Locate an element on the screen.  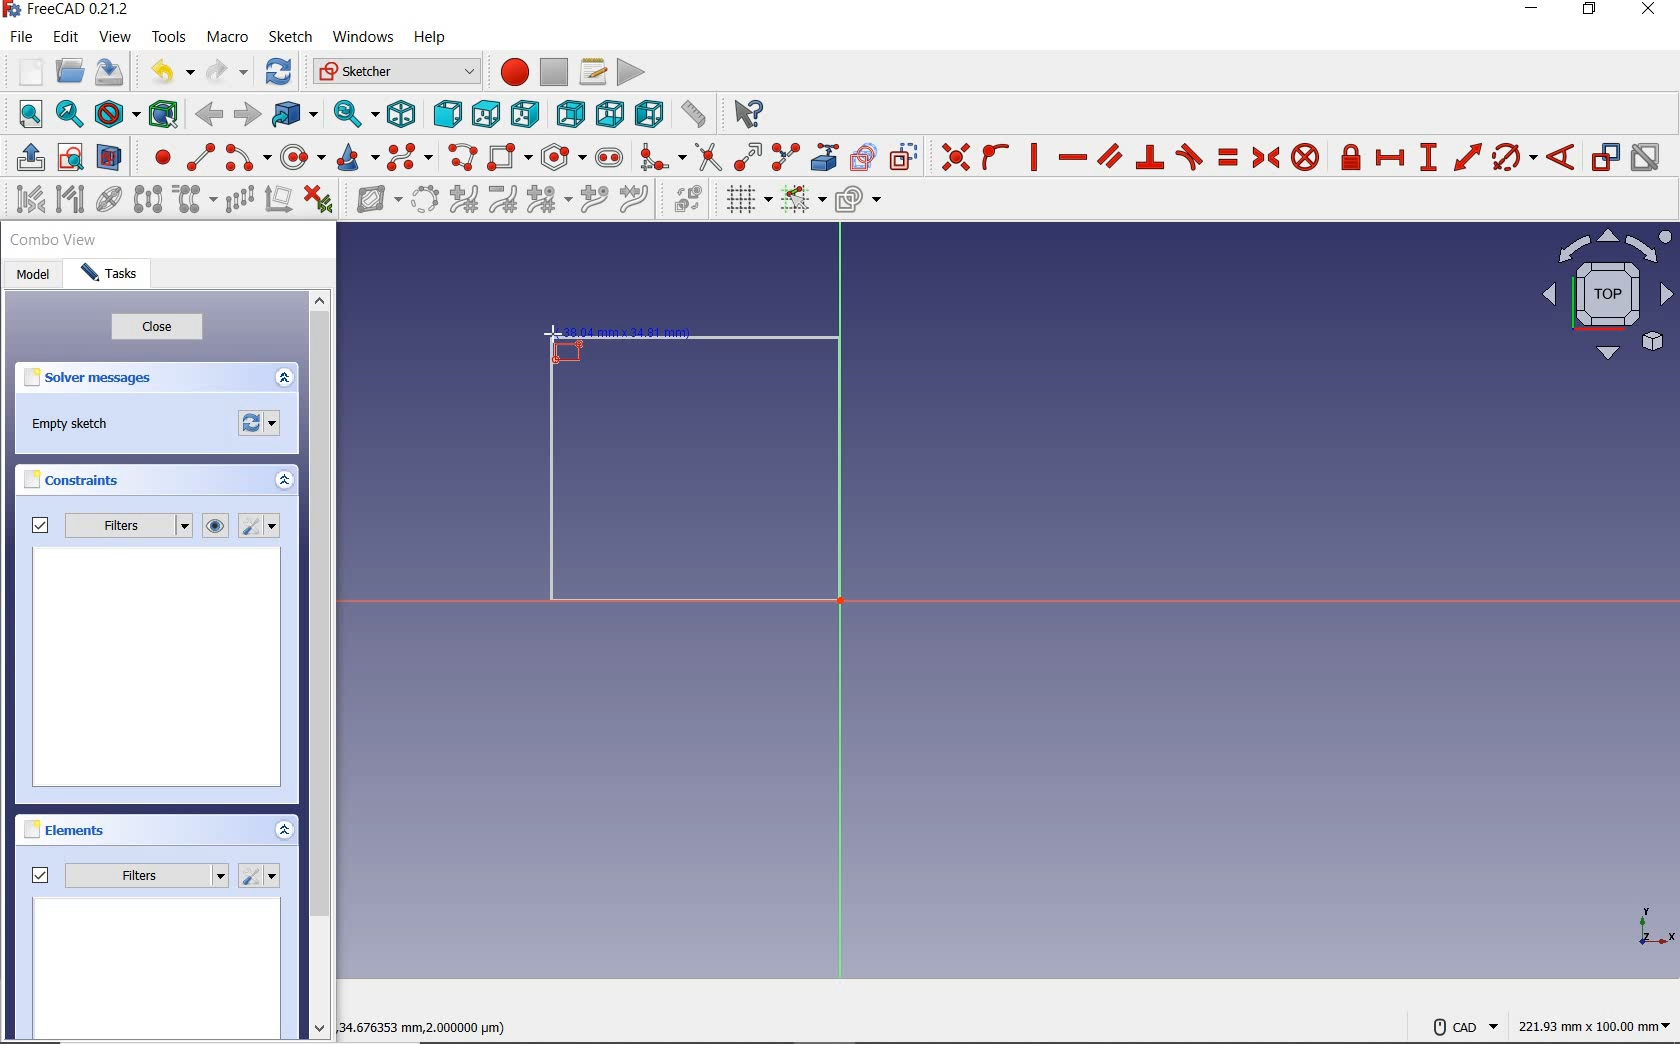
split edge is located at coordinates (785, 158).